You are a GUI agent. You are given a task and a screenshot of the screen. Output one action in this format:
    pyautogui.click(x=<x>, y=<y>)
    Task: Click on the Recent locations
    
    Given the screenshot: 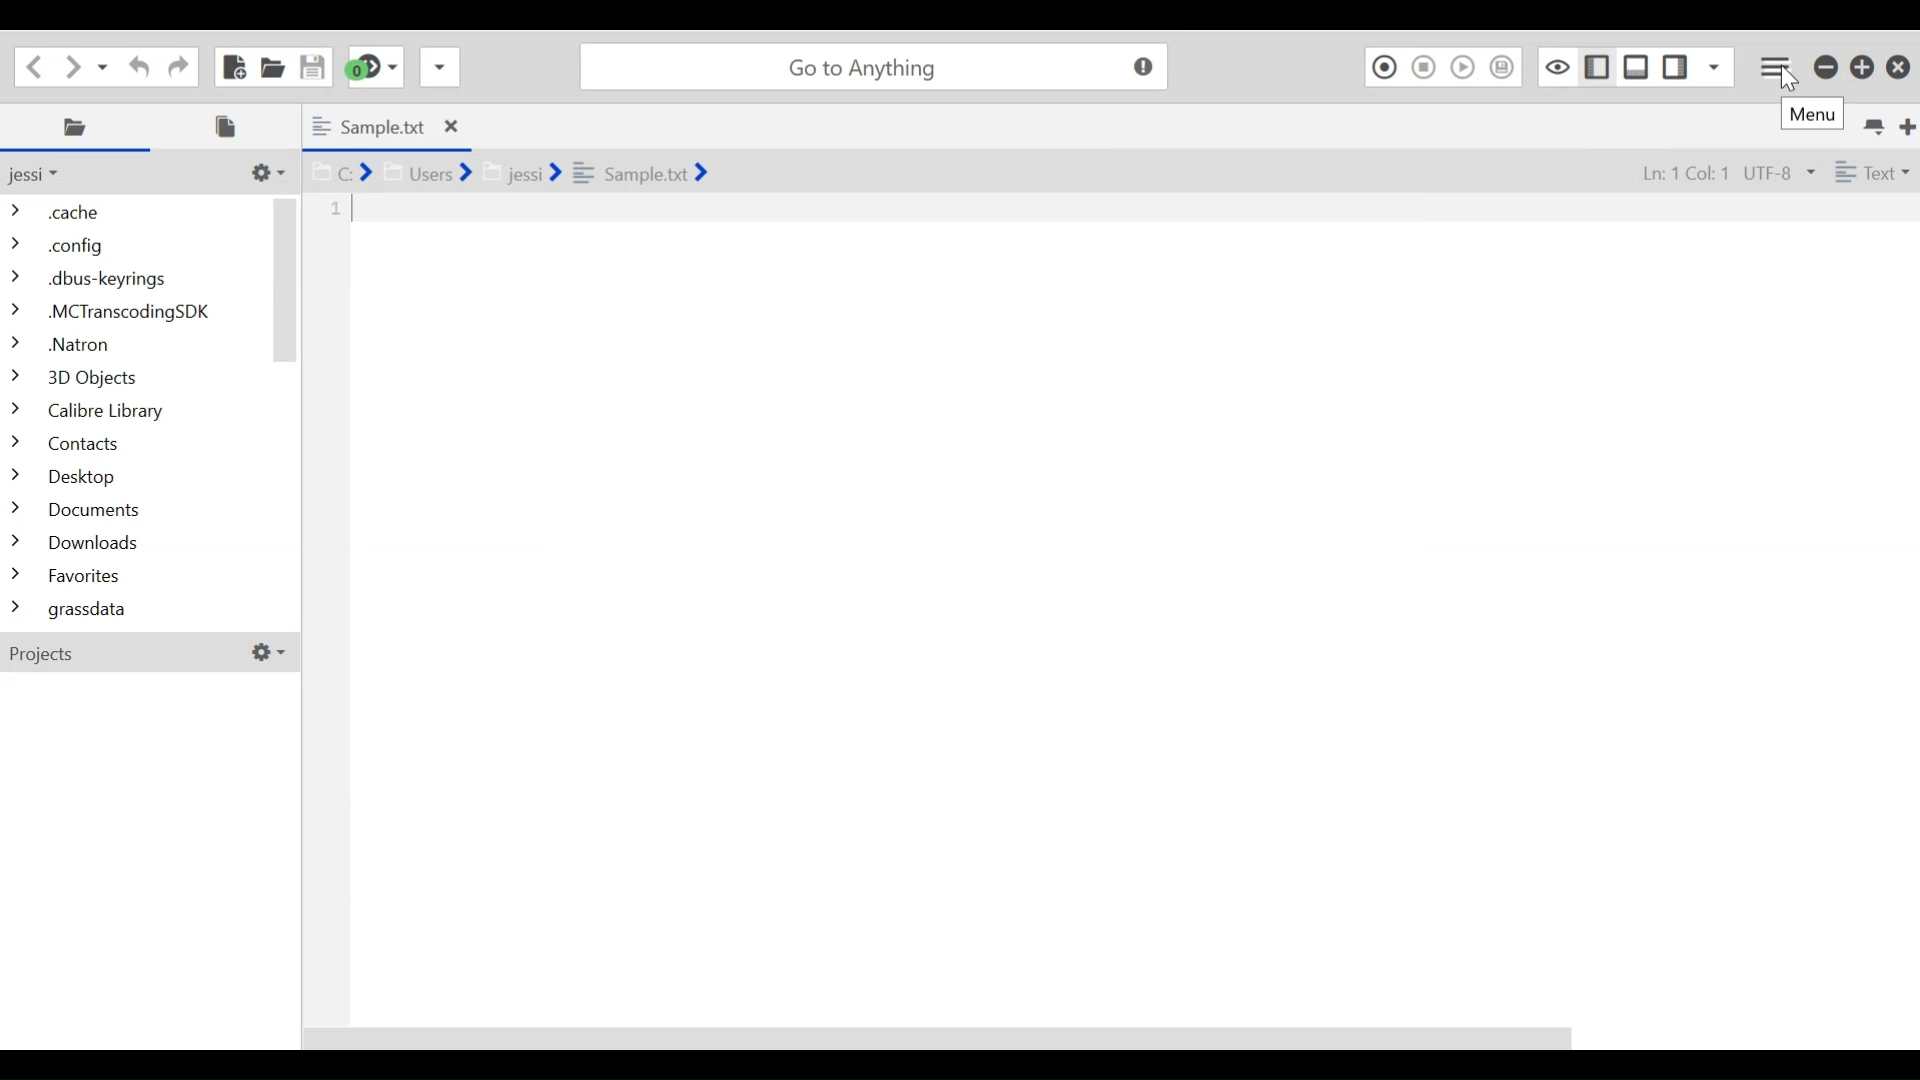 What is the action you would take?
    pyautogui.click(x=105, y=65)
    